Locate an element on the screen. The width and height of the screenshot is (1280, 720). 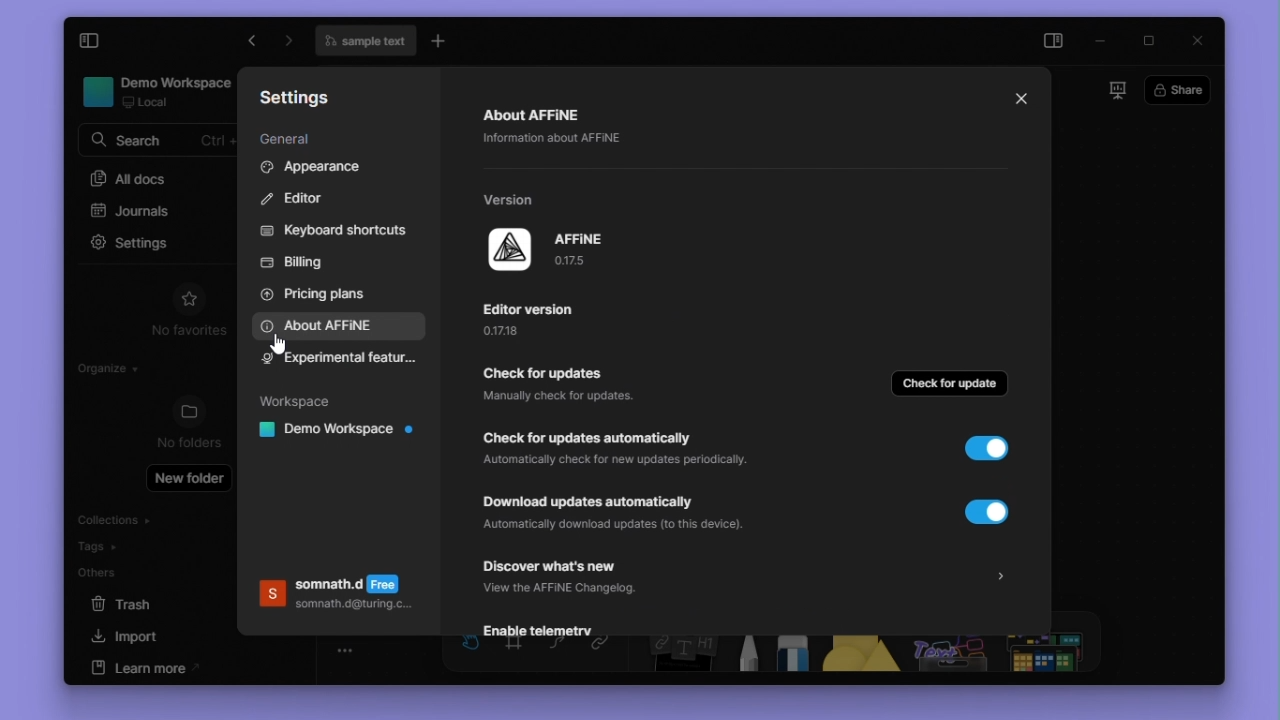
All docs is located at coordinates (155, 181).